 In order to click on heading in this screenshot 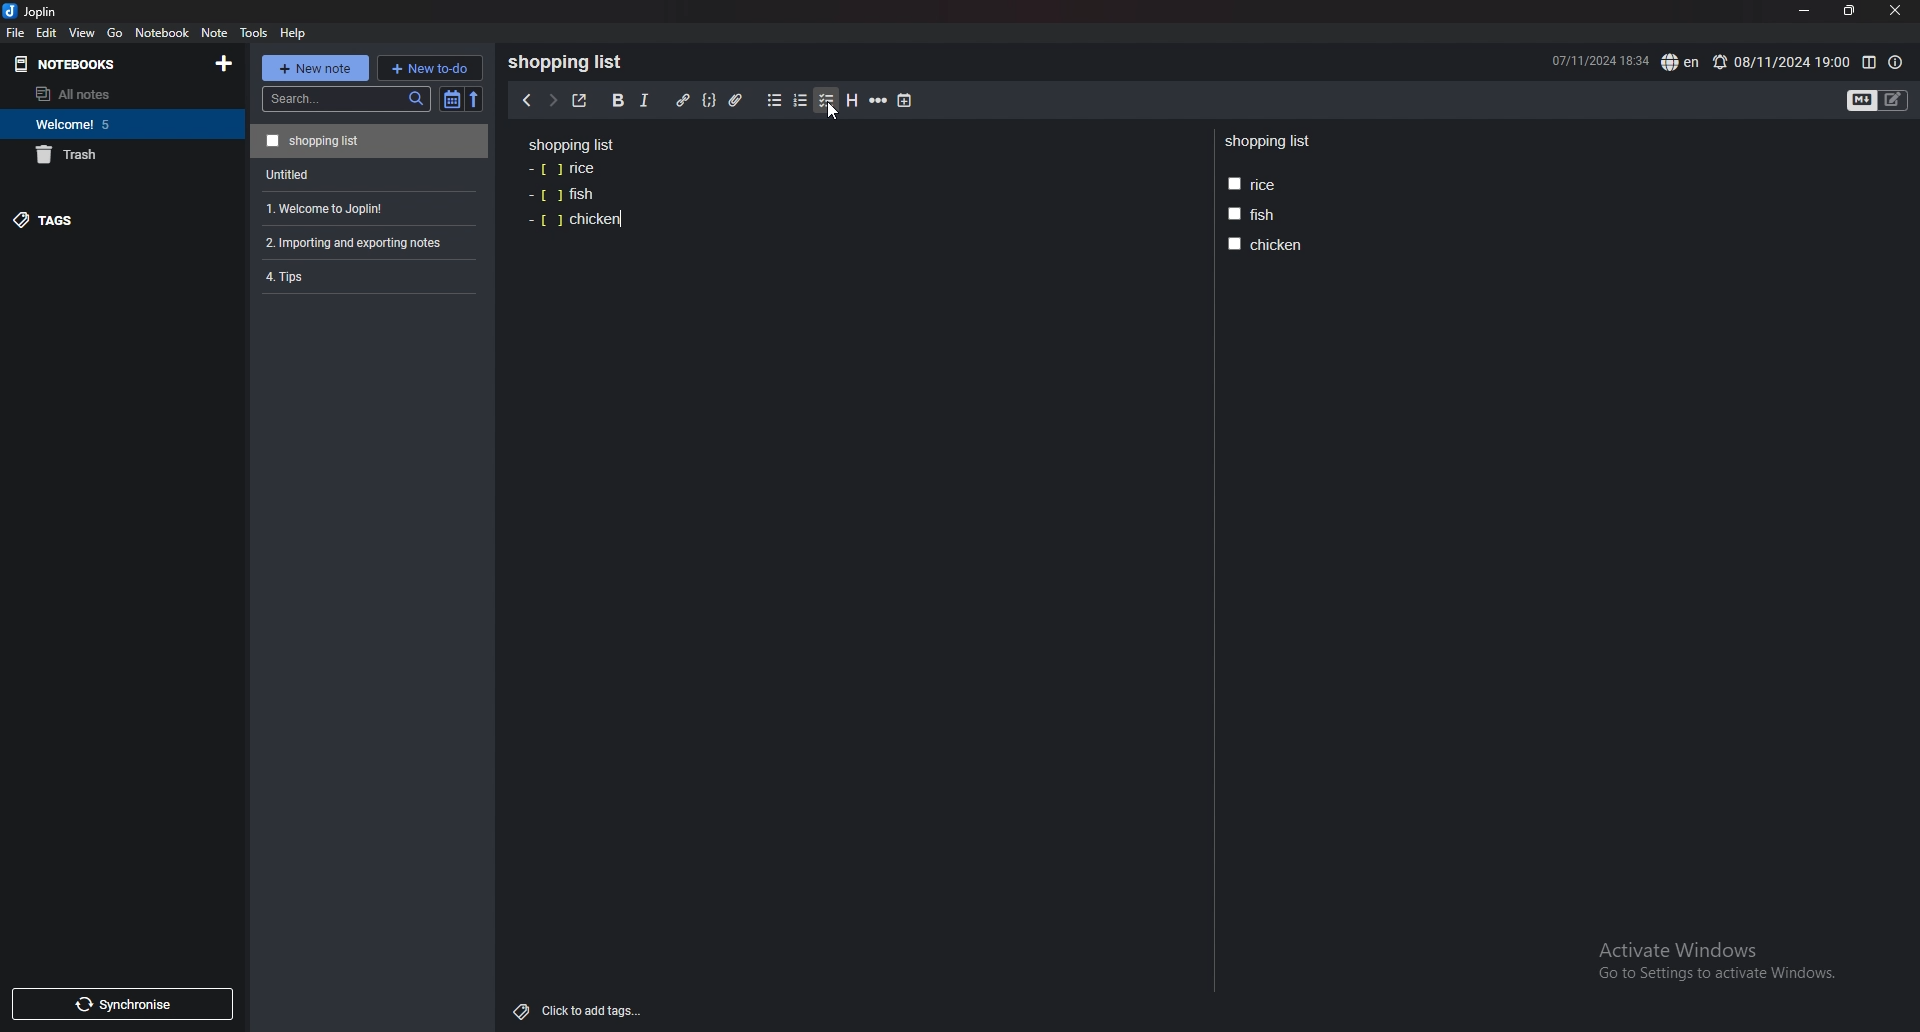, I will do `click(853, 101)`.